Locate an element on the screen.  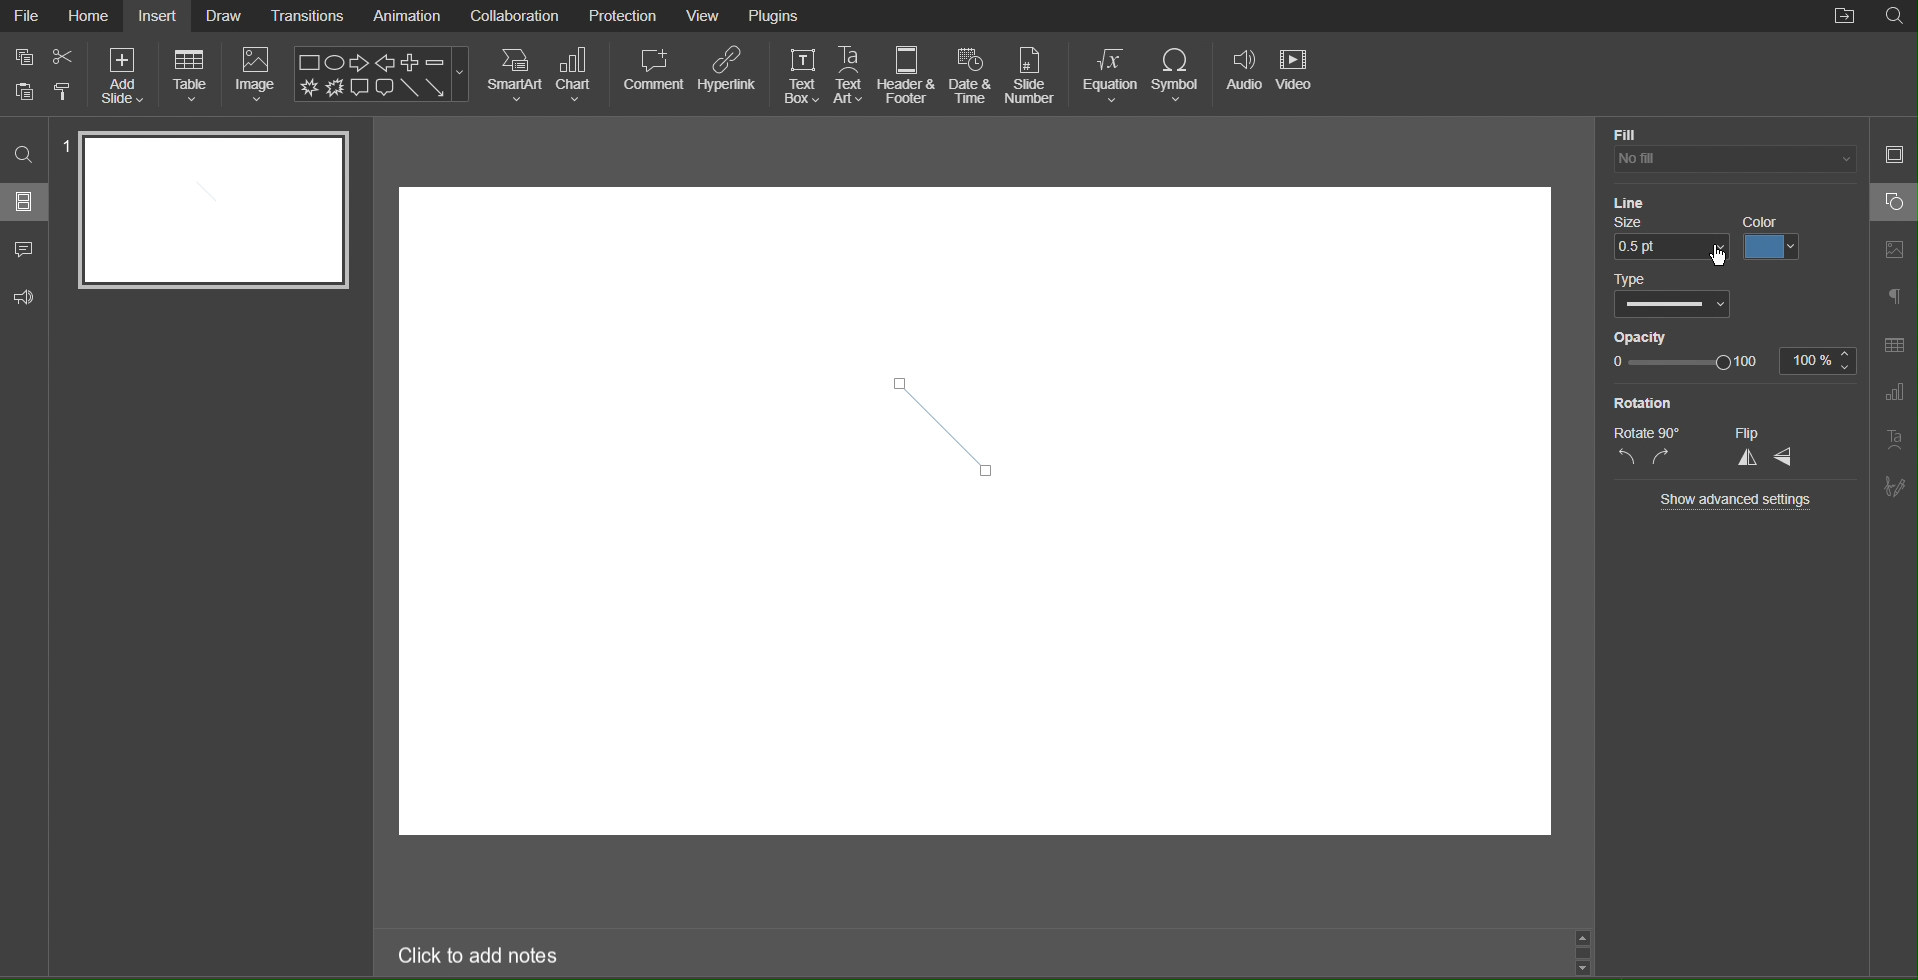
Copy style is located at coordinates (65, 90).